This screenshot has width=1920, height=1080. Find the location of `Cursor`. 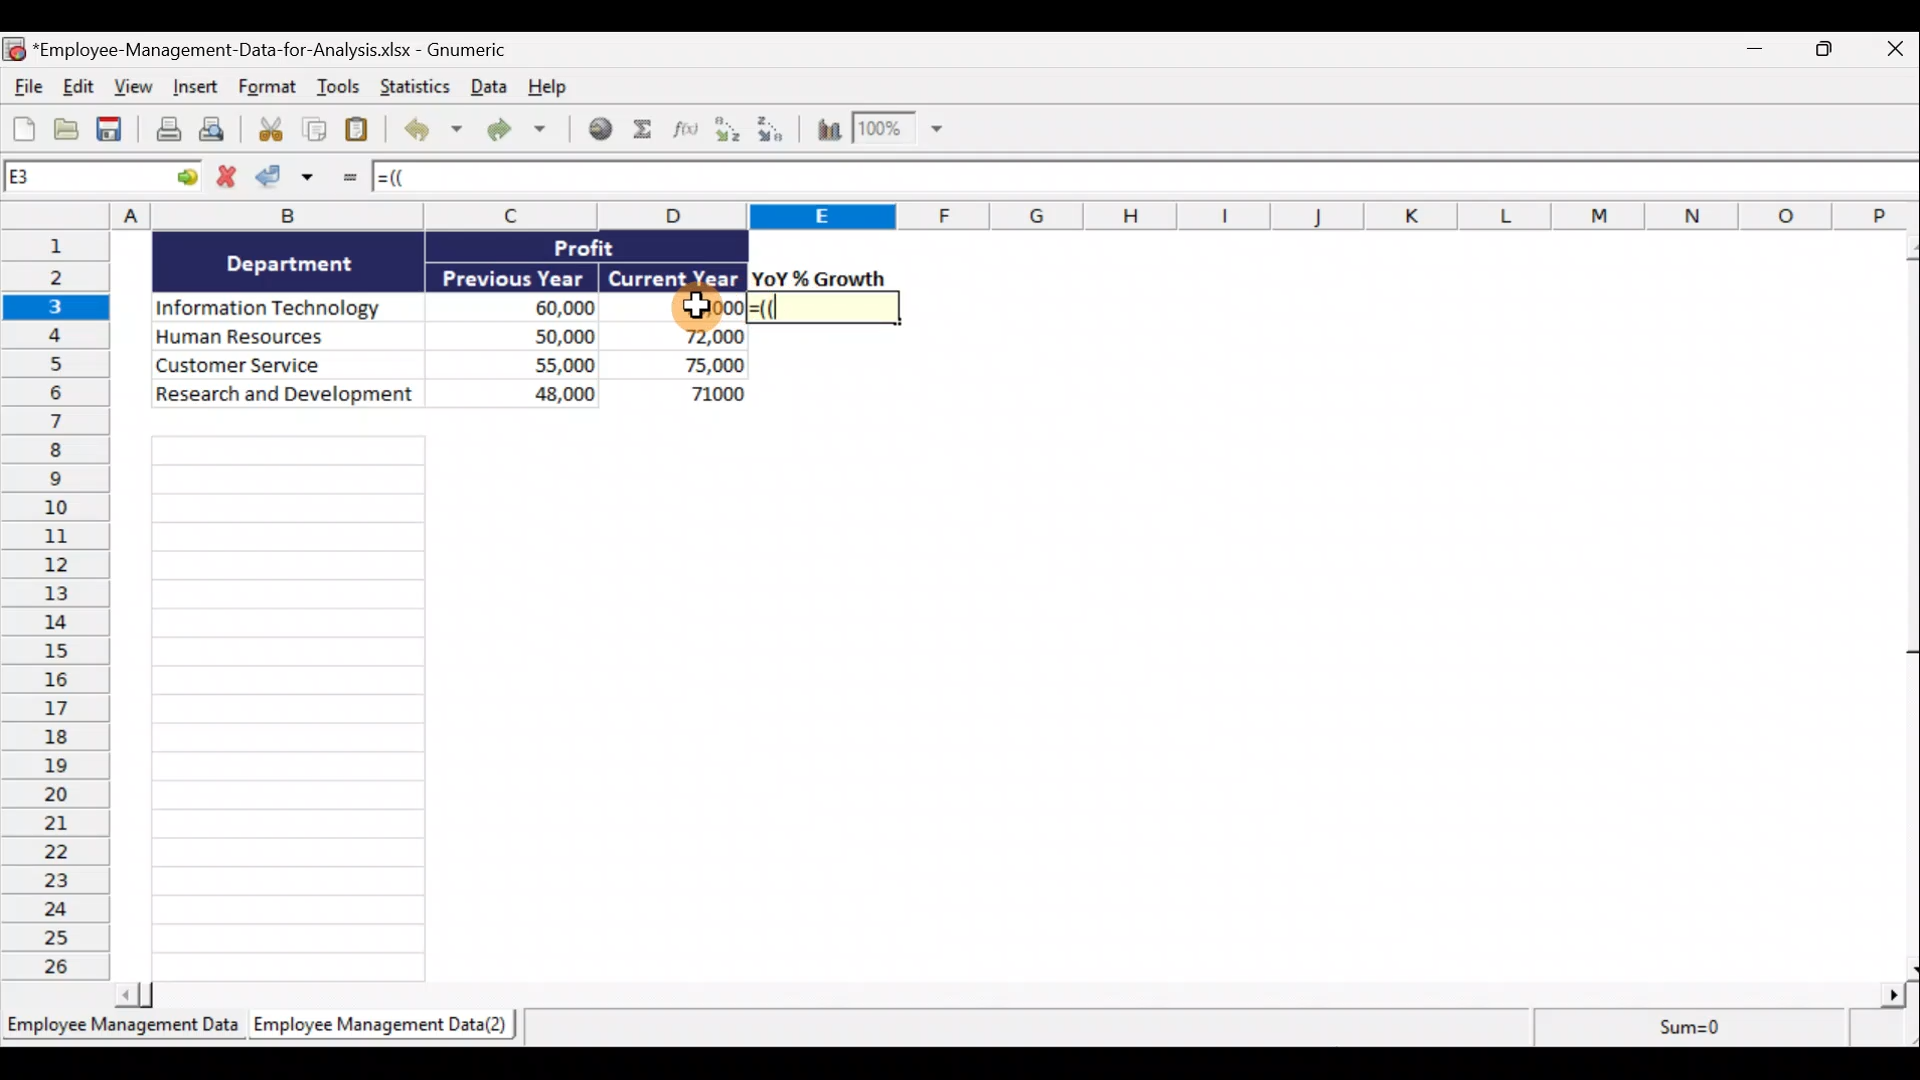

Cursor is located at coordinates (698, 303).